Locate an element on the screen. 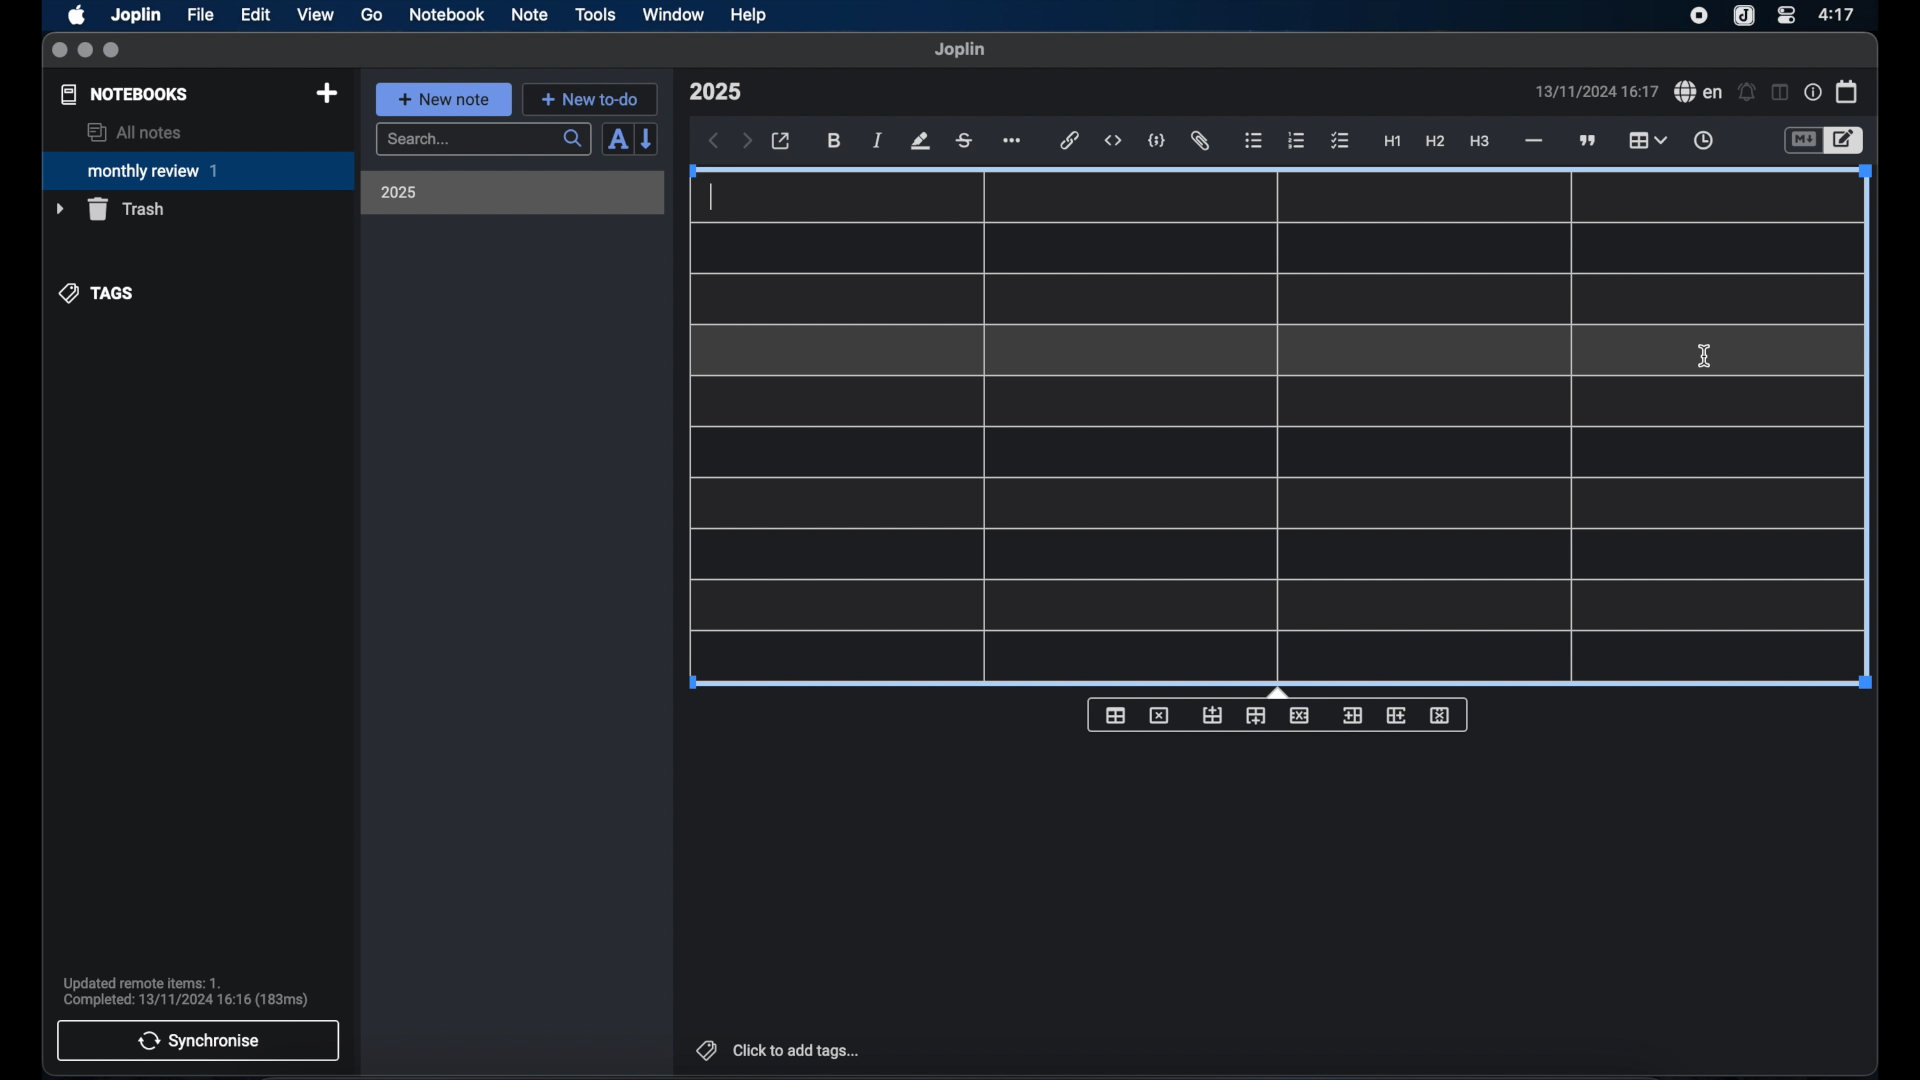 This screenshot has height=1080, width=1920. block quotes is located at coordinates (1589, 141).